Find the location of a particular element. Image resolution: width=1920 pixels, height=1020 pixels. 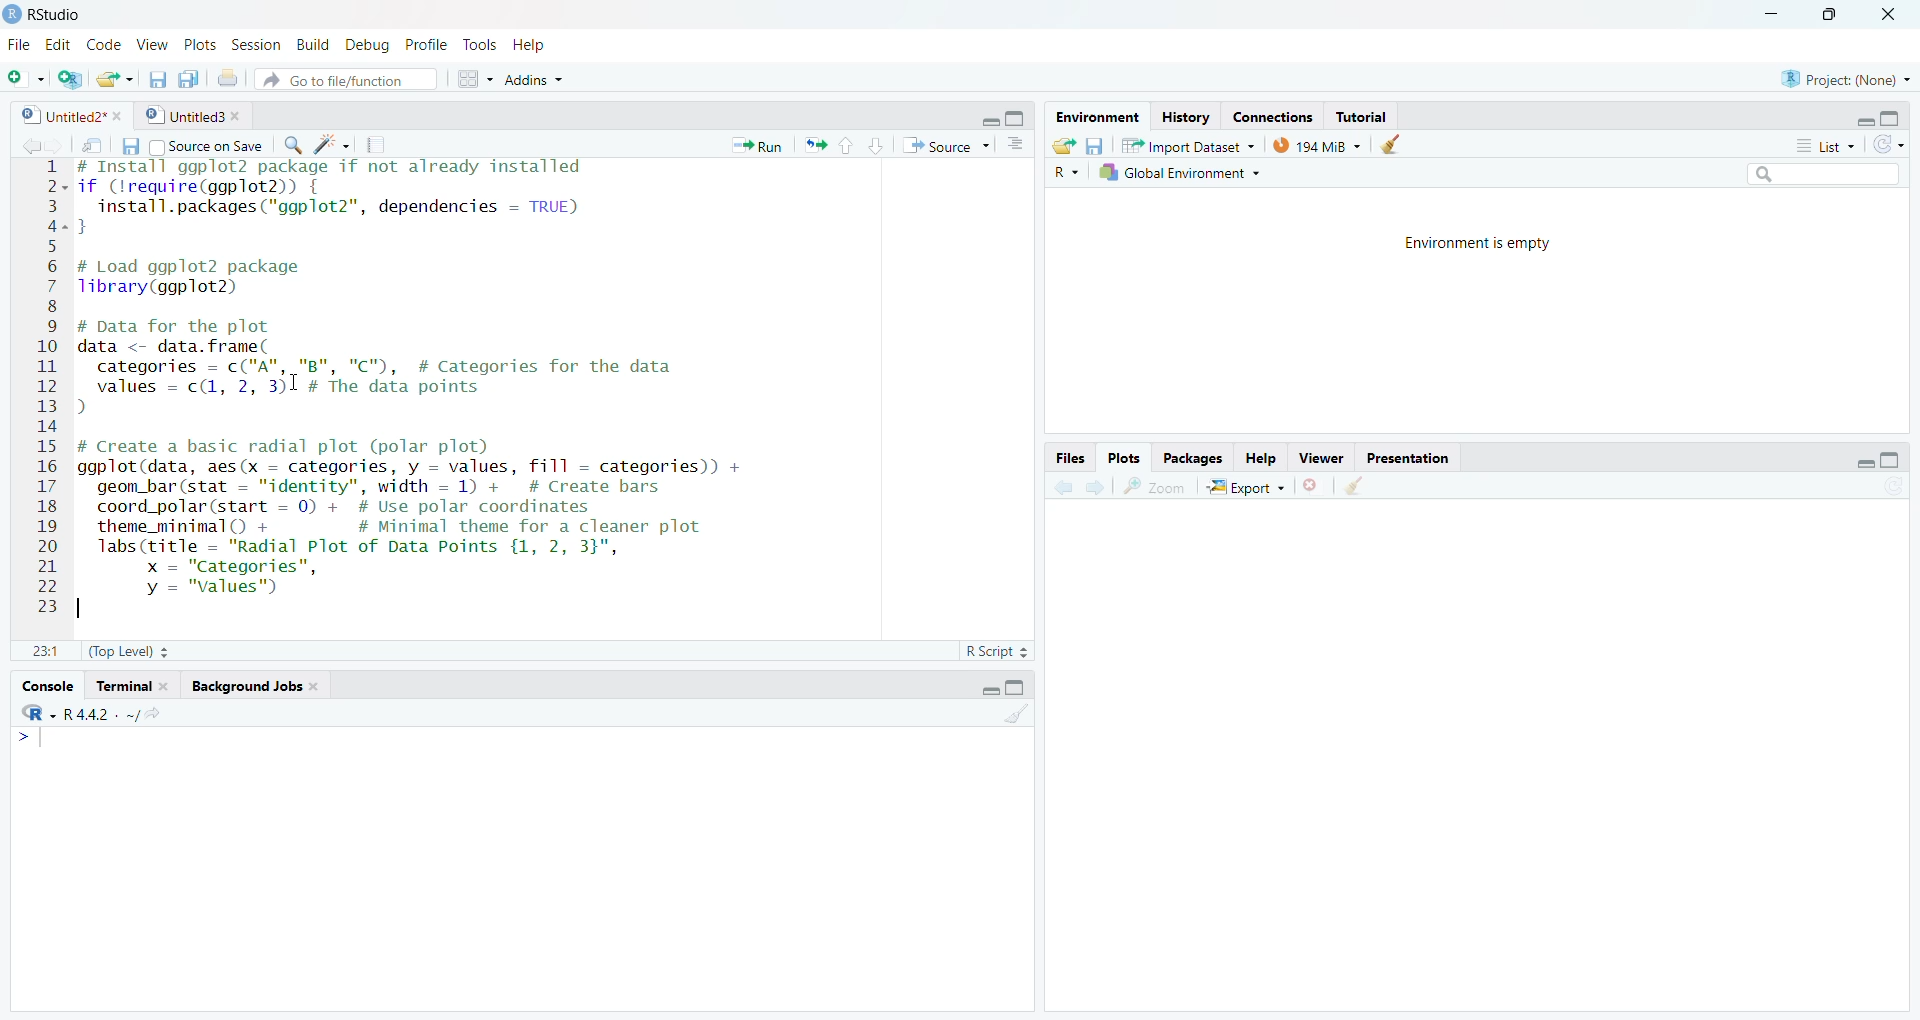

cleaner is located at coordinates (1355, 487).